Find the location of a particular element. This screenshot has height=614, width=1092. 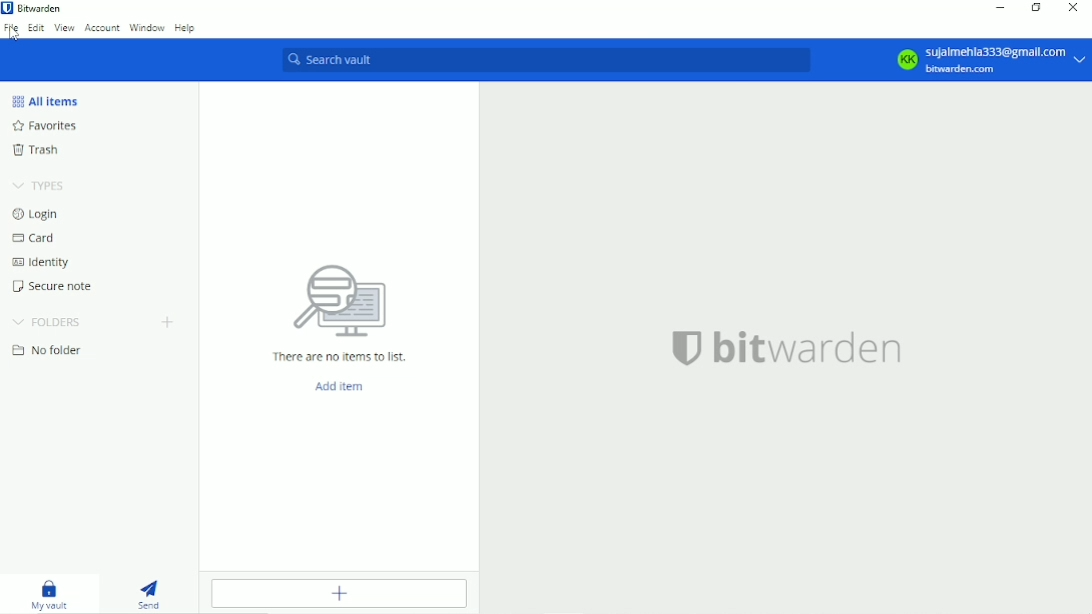

bitwarden is located at coordinates (790, 353).